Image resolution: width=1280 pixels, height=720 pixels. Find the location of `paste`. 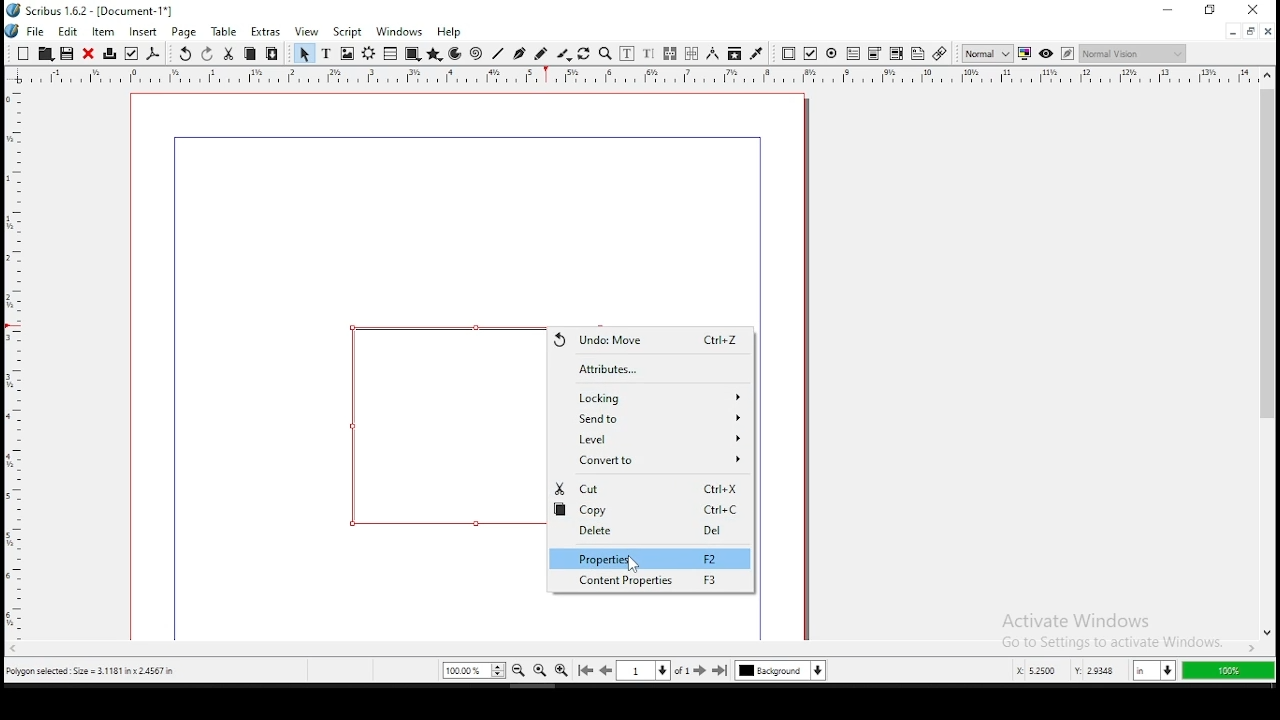

paste is located at coordinates (271, 54).